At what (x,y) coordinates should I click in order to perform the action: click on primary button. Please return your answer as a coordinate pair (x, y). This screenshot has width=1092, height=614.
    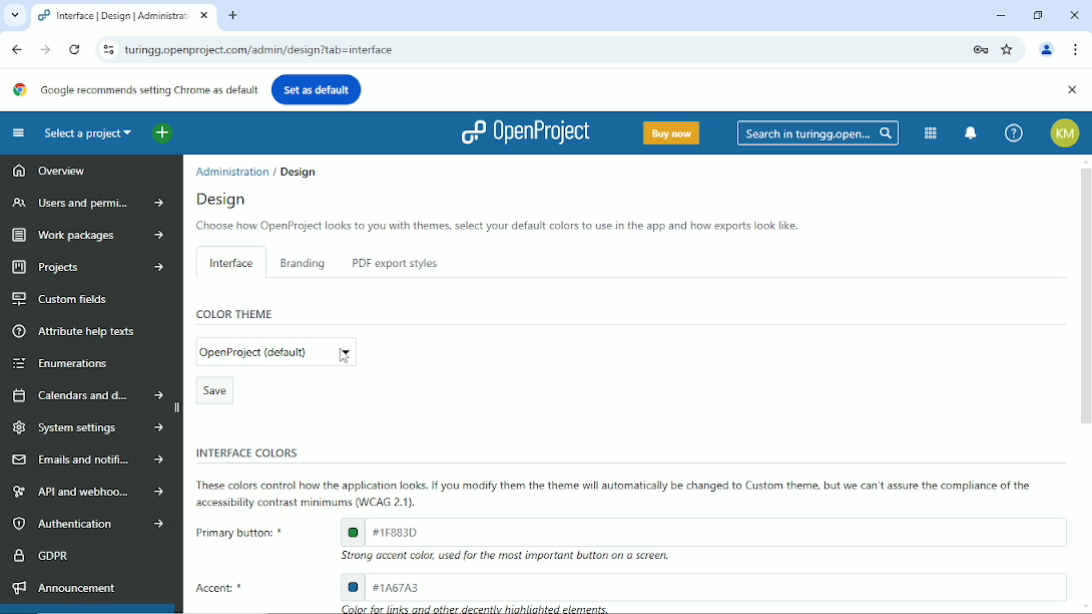
    Looking at the image, I should click on (702, 531).